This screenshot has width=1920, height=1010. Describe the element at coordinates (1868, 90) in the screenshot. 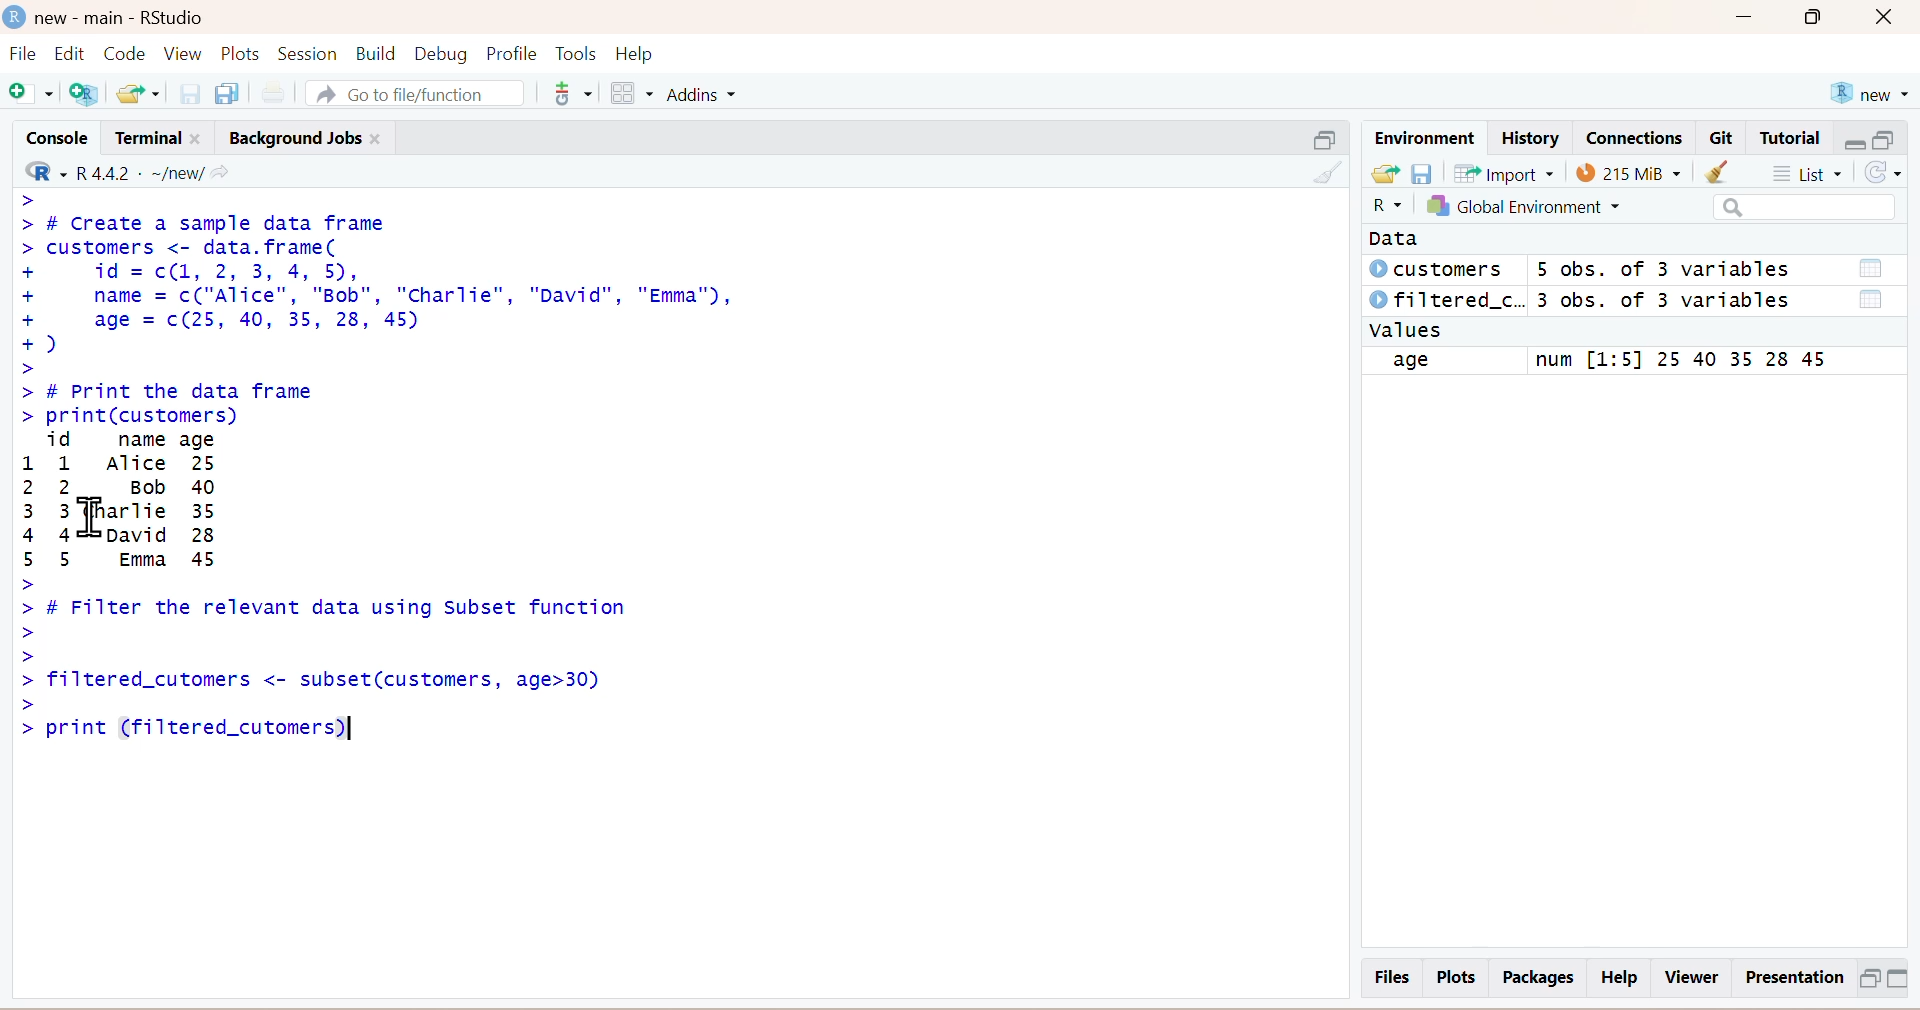

I see `new` at that location.